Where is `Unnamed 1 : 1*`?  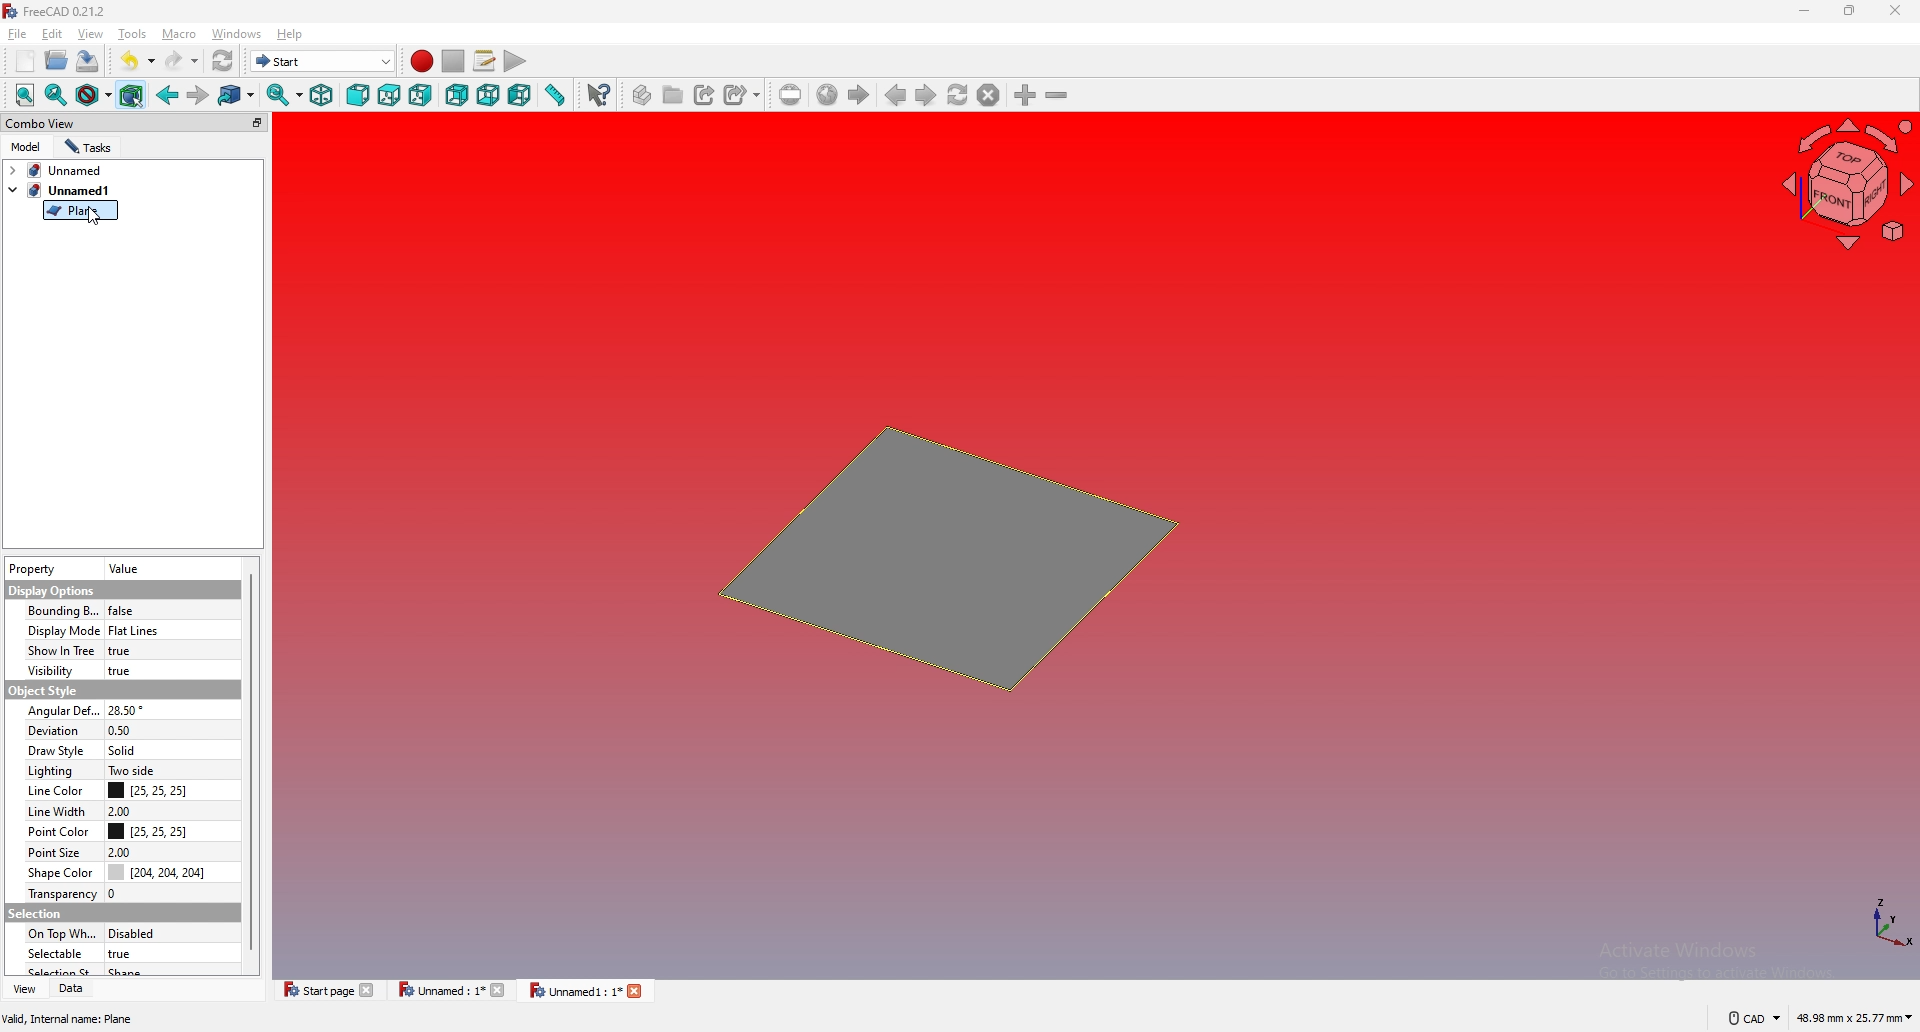 Unnamed 1 : 1* is located at coordinates (586, 992).